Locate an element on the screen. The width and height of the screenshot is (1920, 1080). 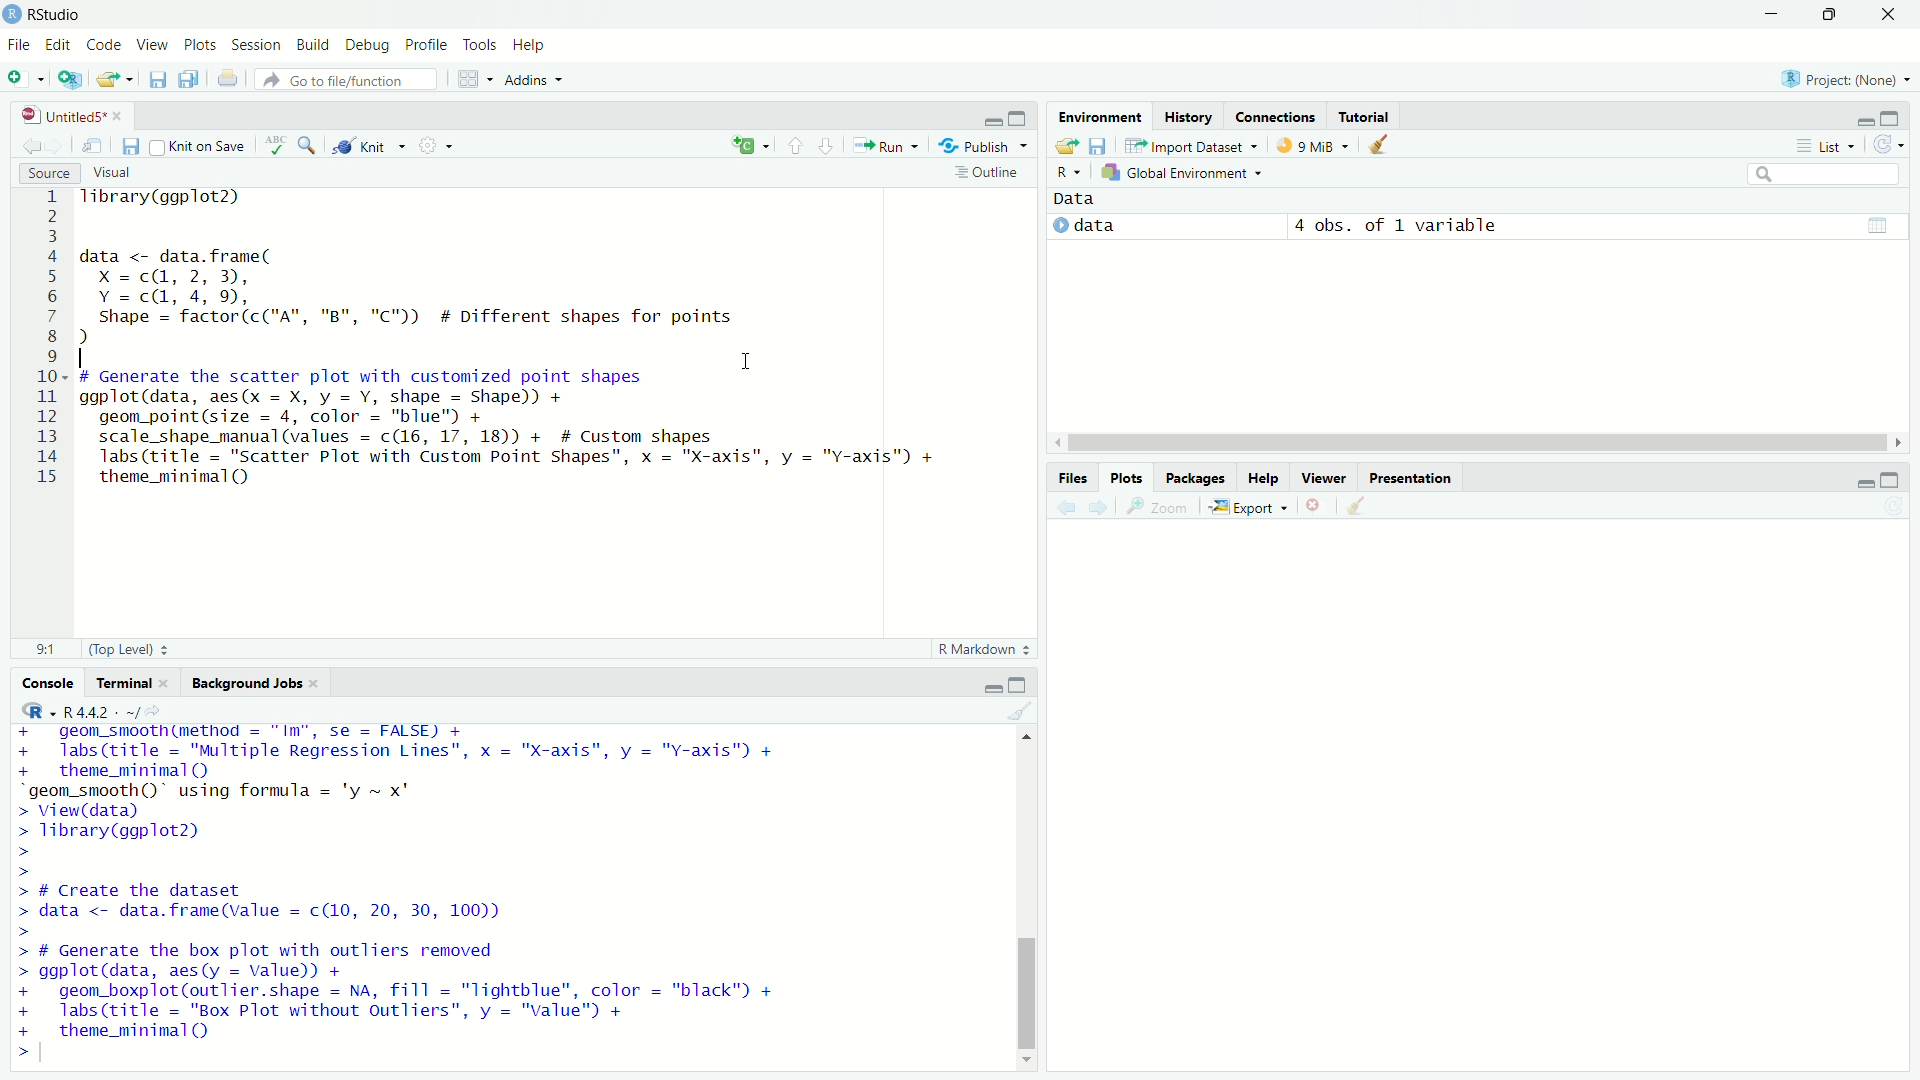
List is located at coordinates (1823, 144).